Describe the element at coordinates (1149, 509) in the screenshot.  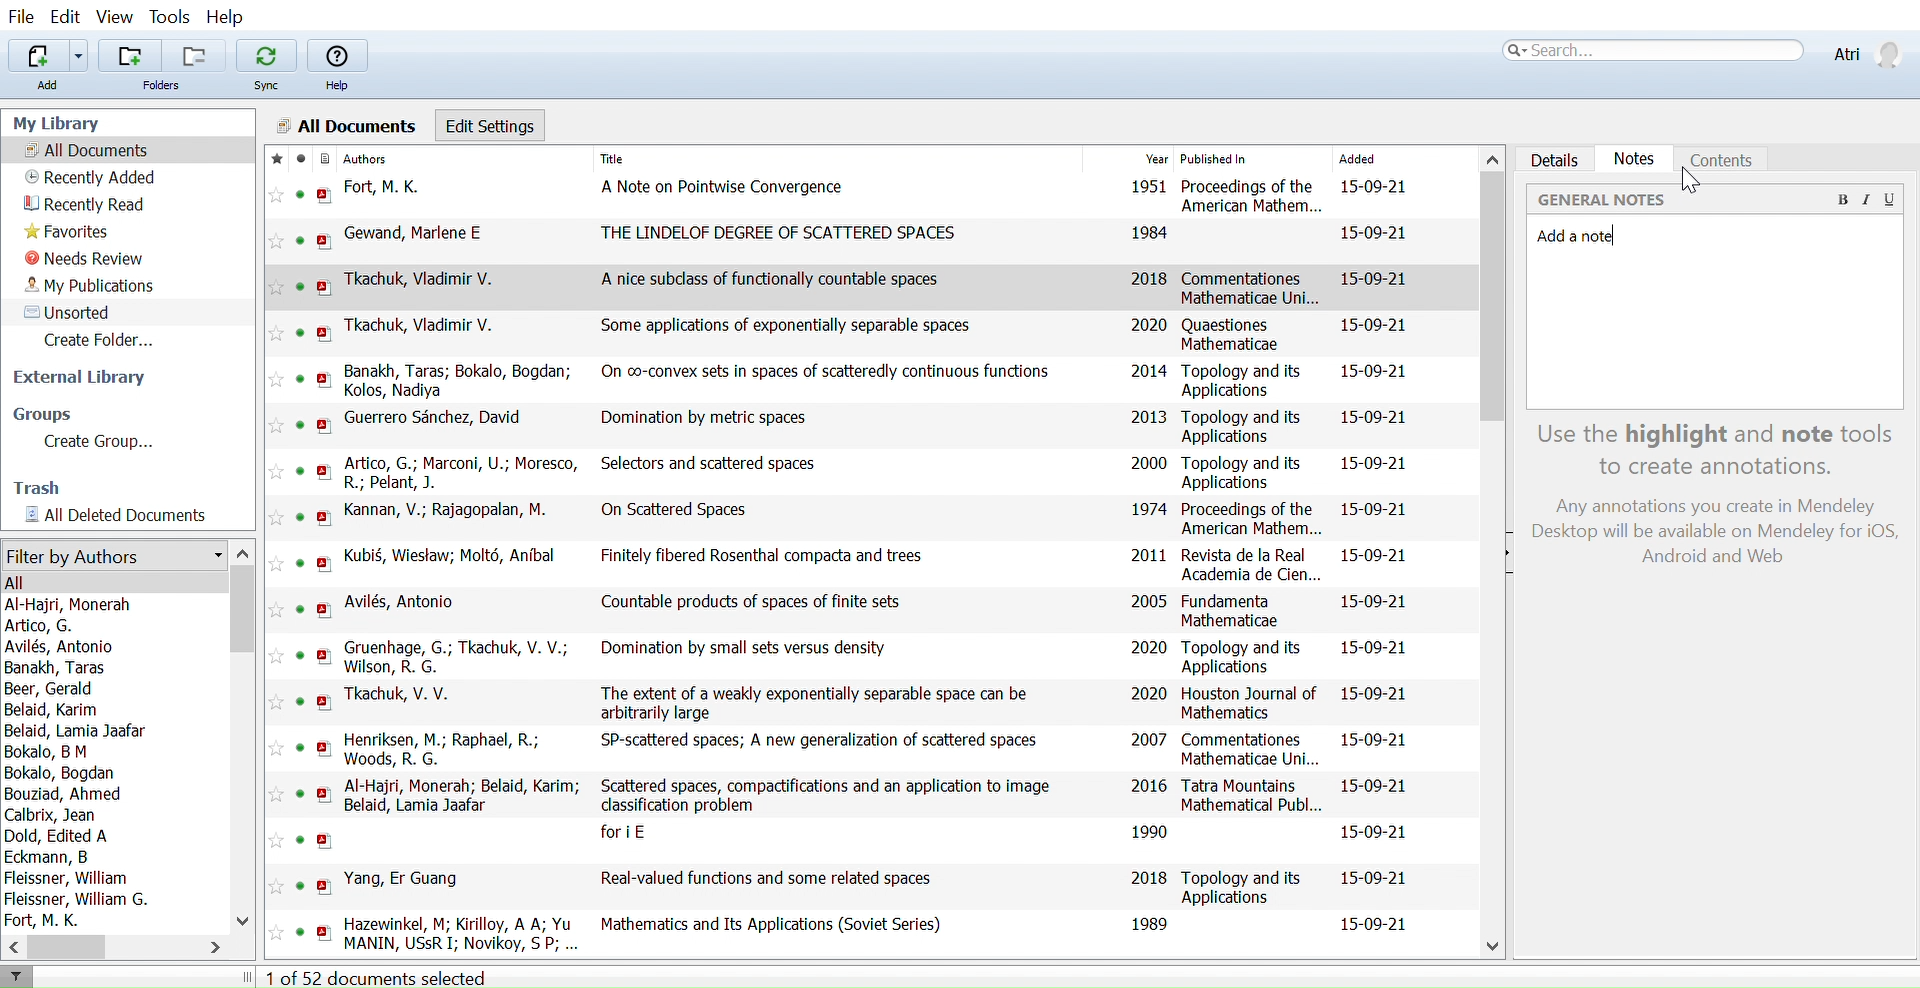
I see `1974` at that location.